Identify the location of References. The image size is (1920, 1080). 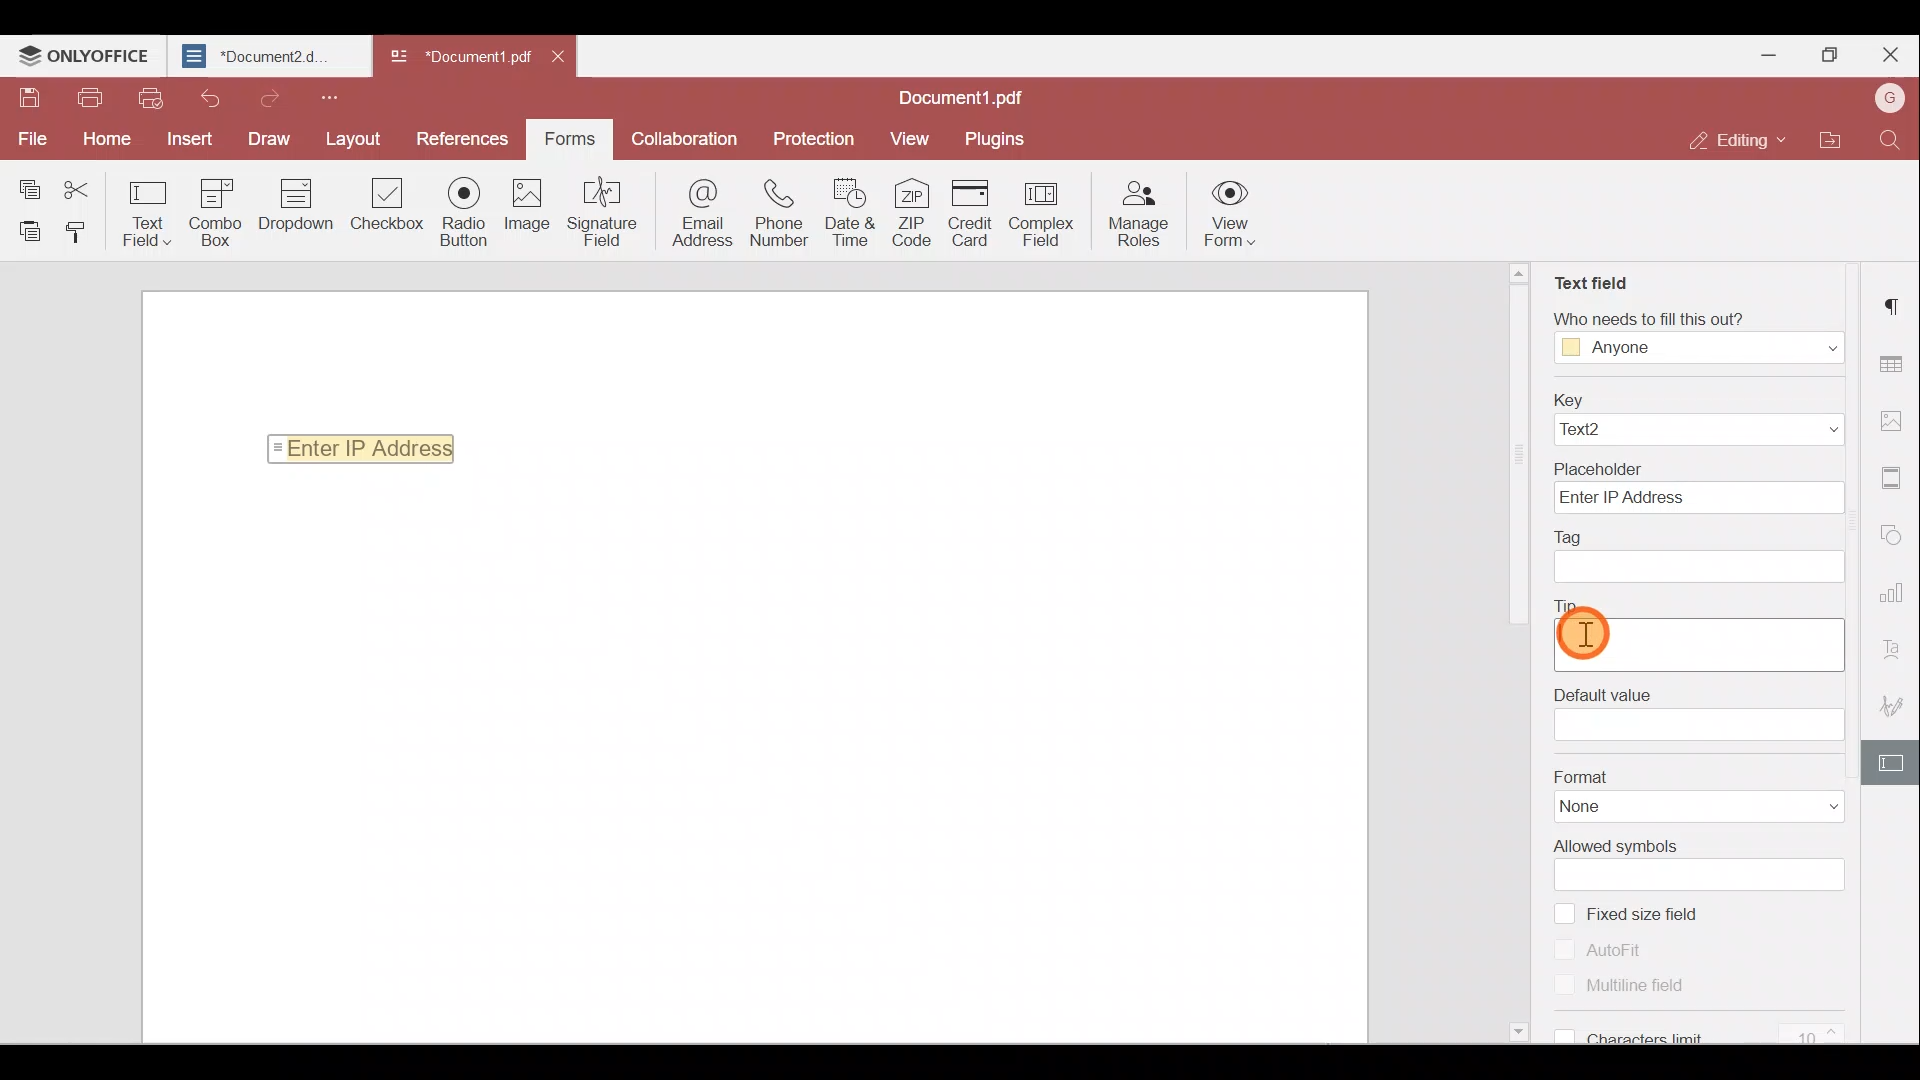
(458, 137).